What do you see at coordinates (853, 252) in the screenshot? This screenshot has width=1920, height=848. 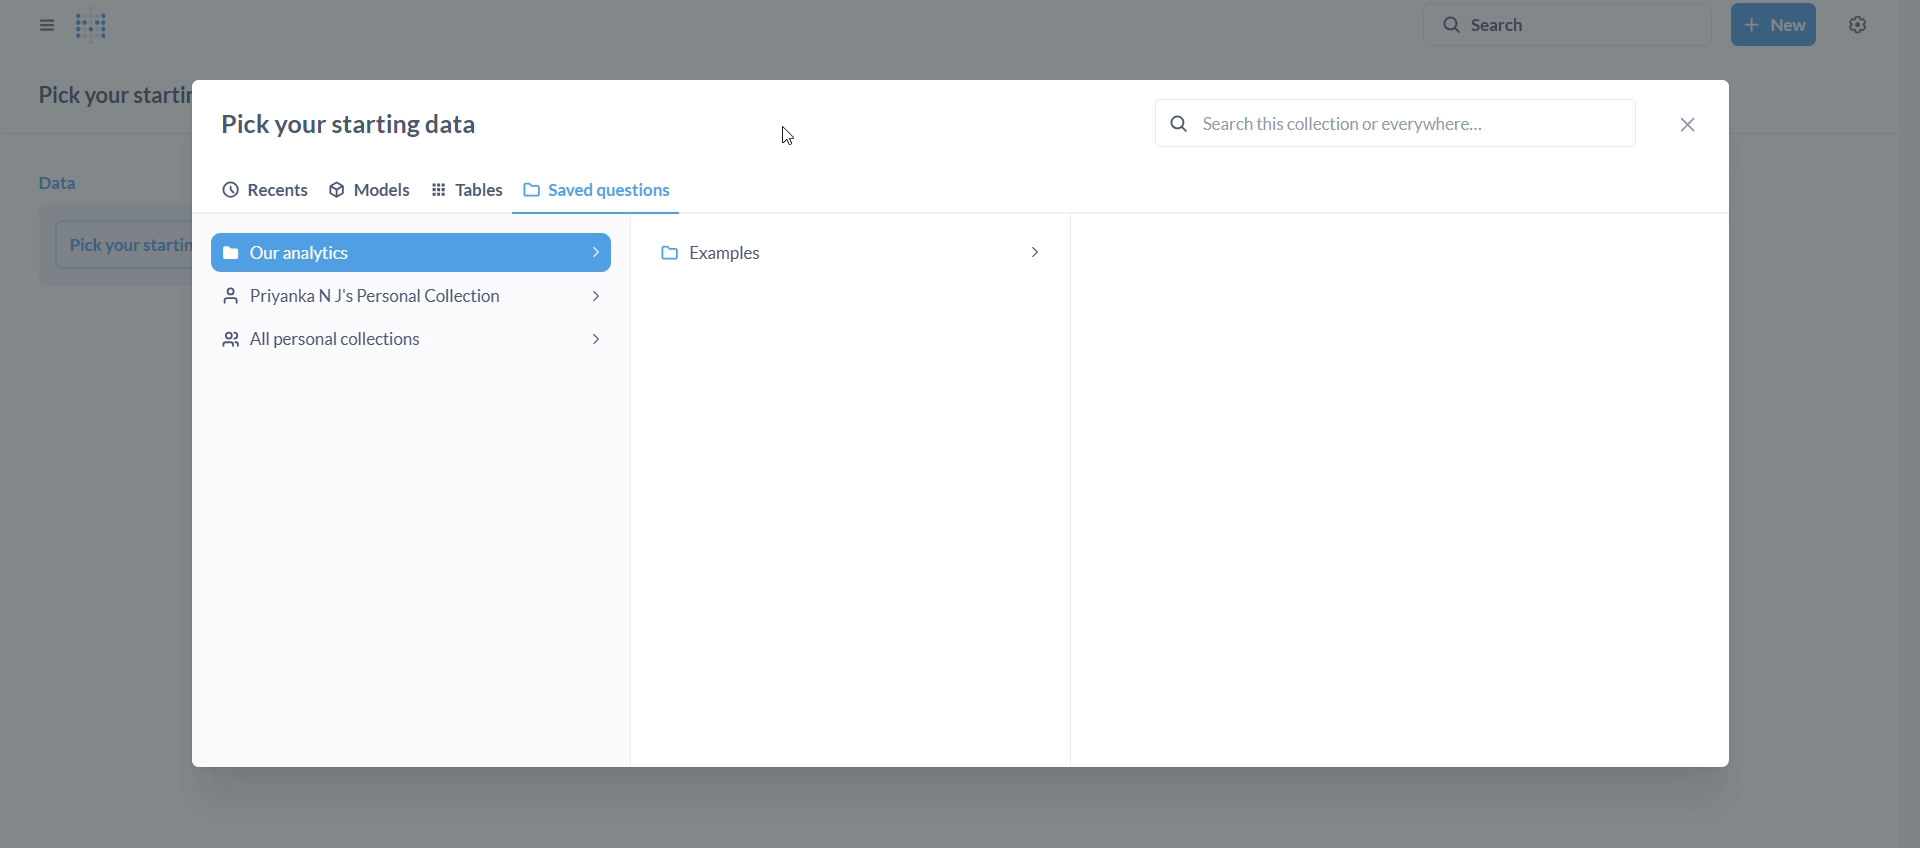 I see `examples` at bounding box center [853, 252].